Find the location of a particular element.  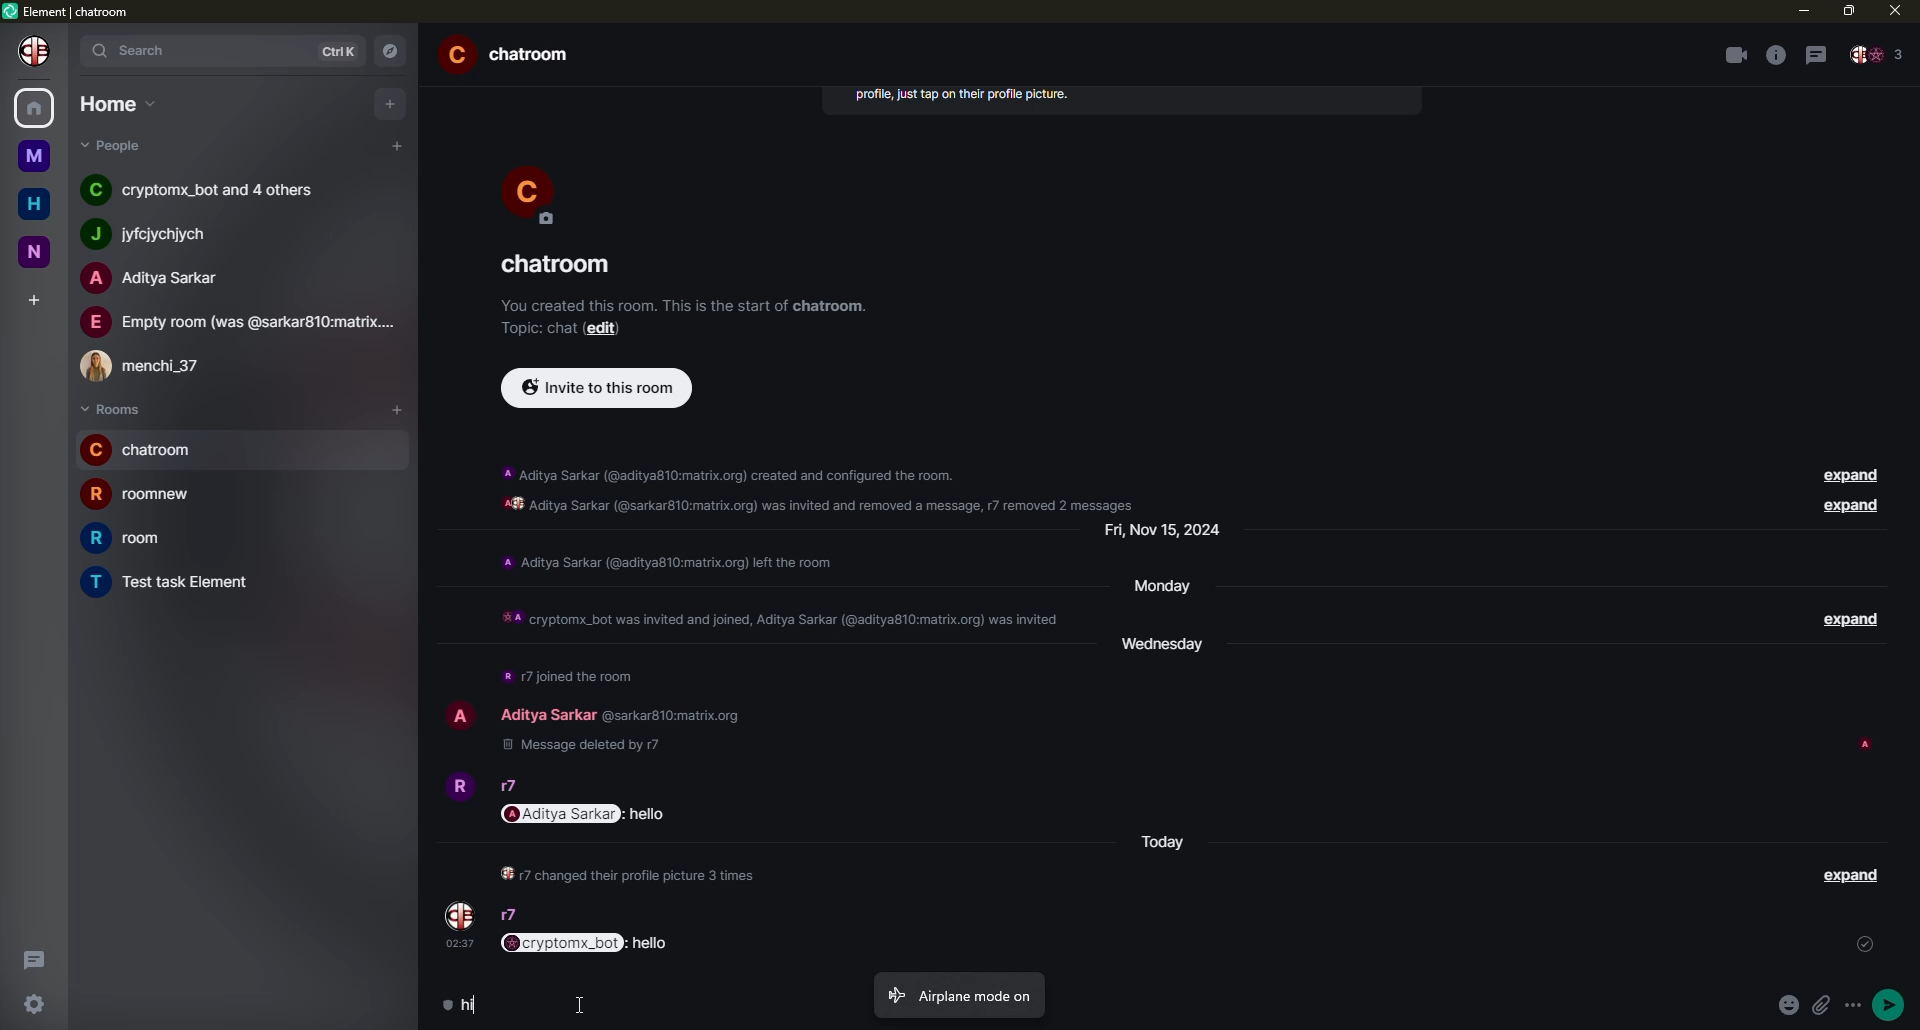

people is located at coordinates (1880, 55).